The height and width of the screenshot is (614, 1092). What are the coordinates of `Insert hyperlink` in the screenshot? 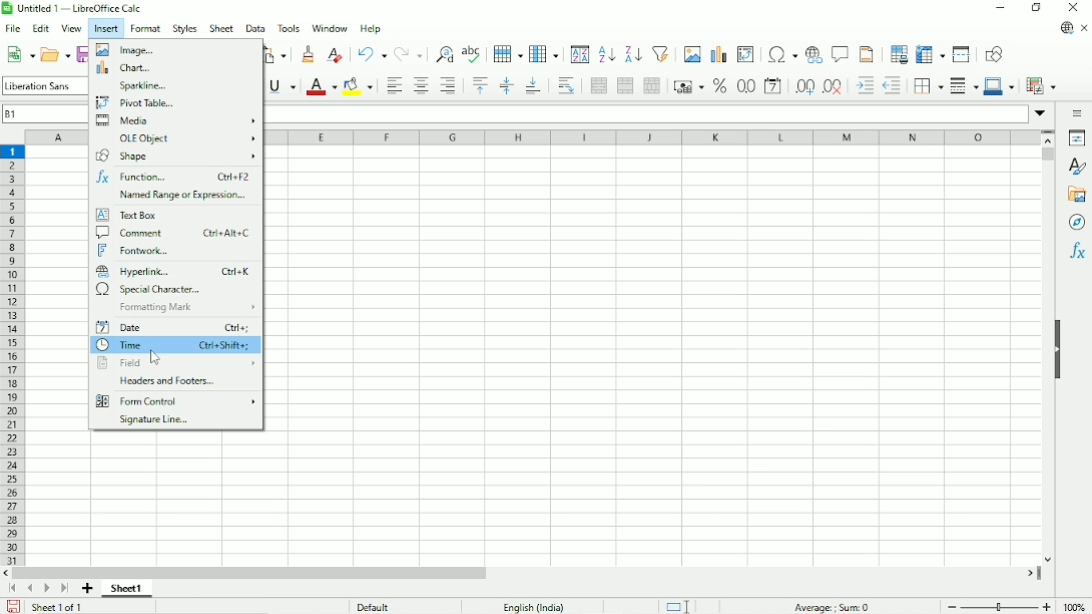 It's located at (813, 53).